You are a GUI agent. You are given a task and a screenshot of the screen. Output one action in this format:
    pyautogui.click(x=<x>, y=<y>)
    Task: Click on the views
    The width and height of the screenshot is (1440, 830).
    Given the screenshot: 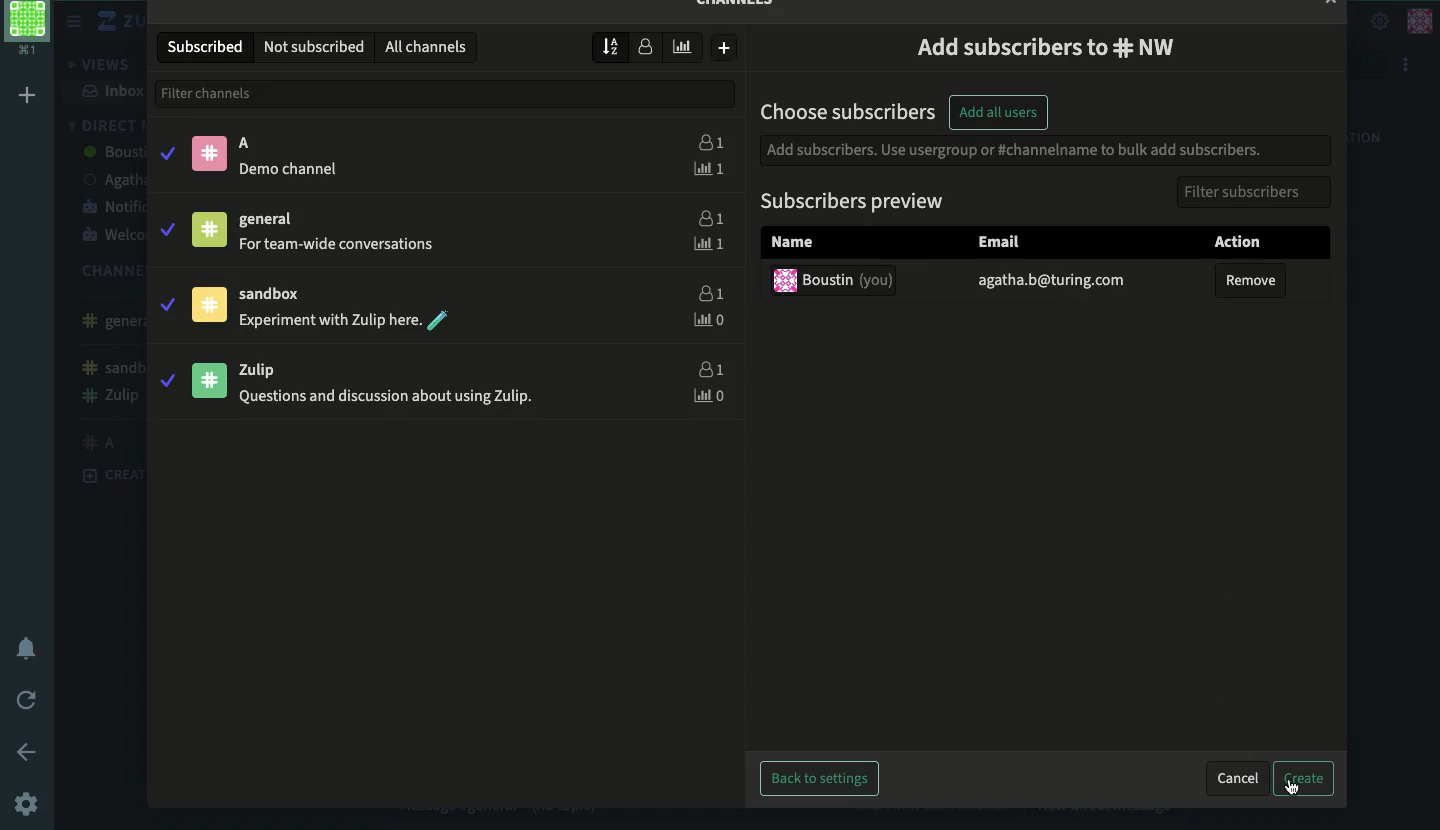 What is the action you would take?
    pyautogui.click(x=95, y=66)
    